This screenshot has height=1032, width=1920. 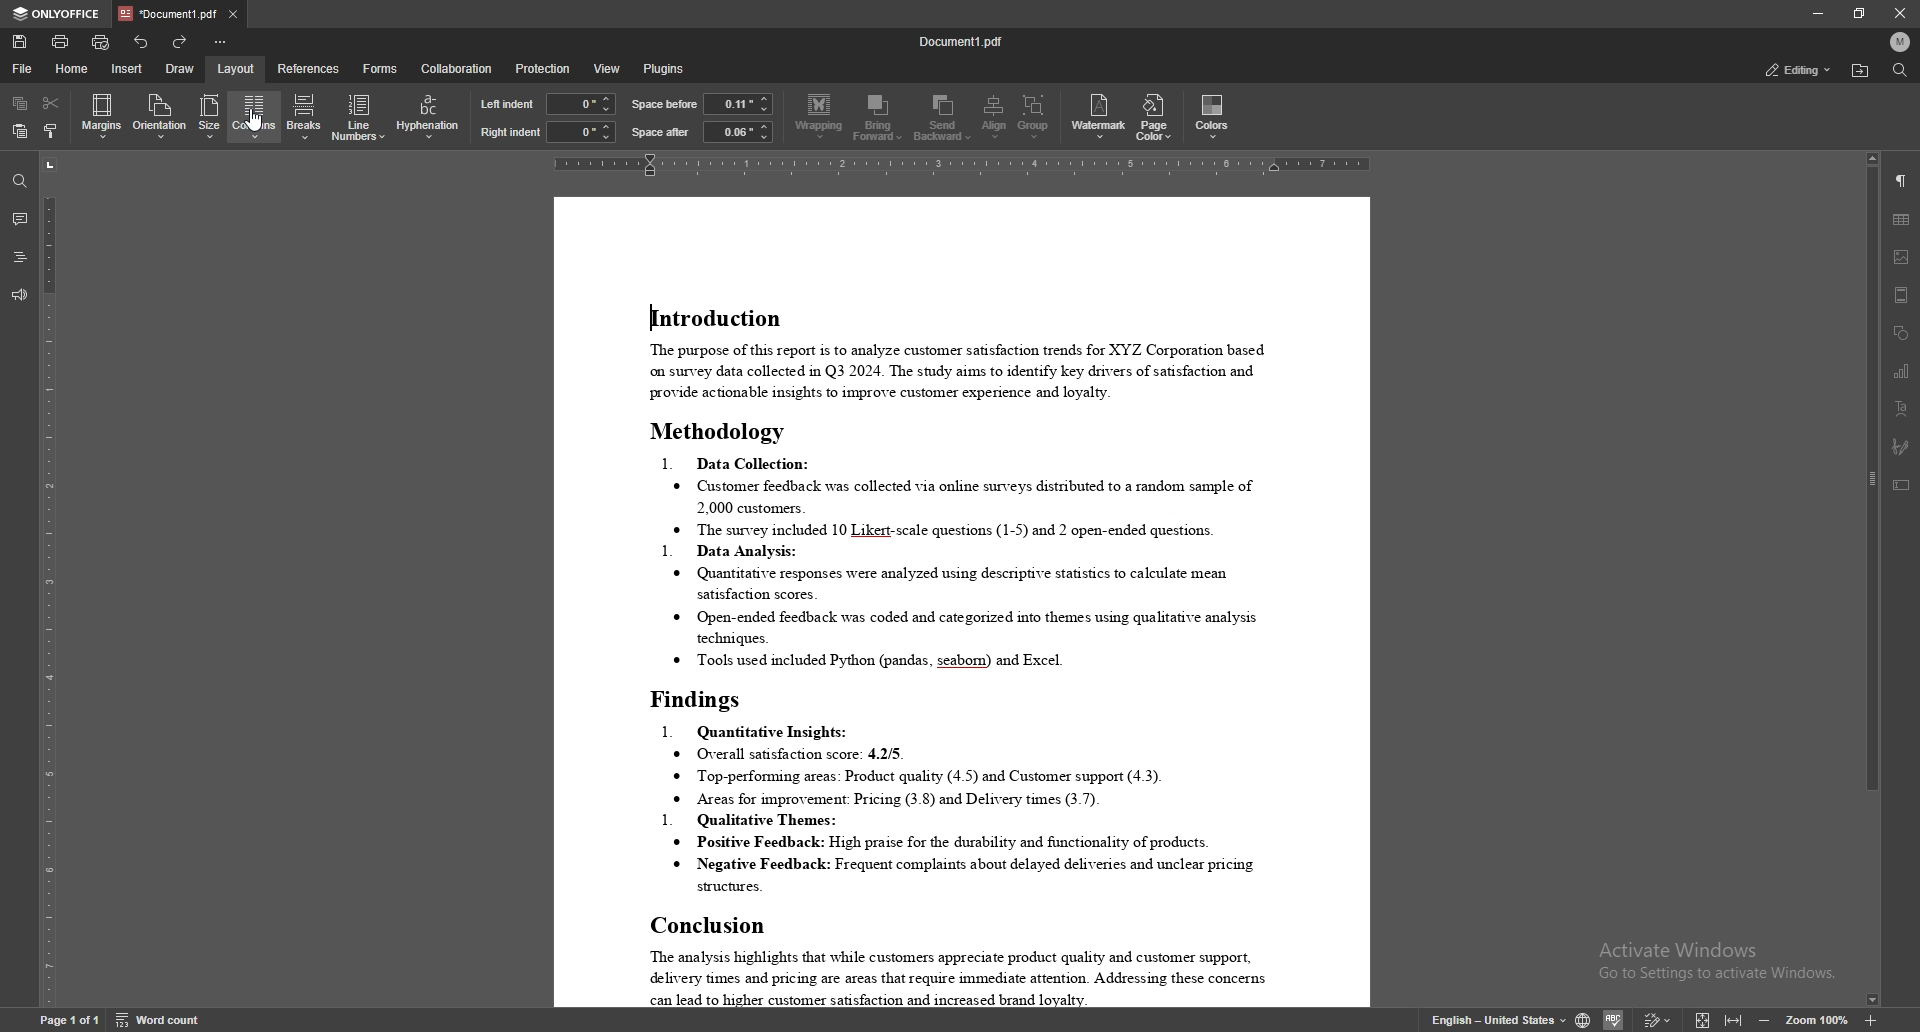 I want to click on file name, so click(x=961, y=39).